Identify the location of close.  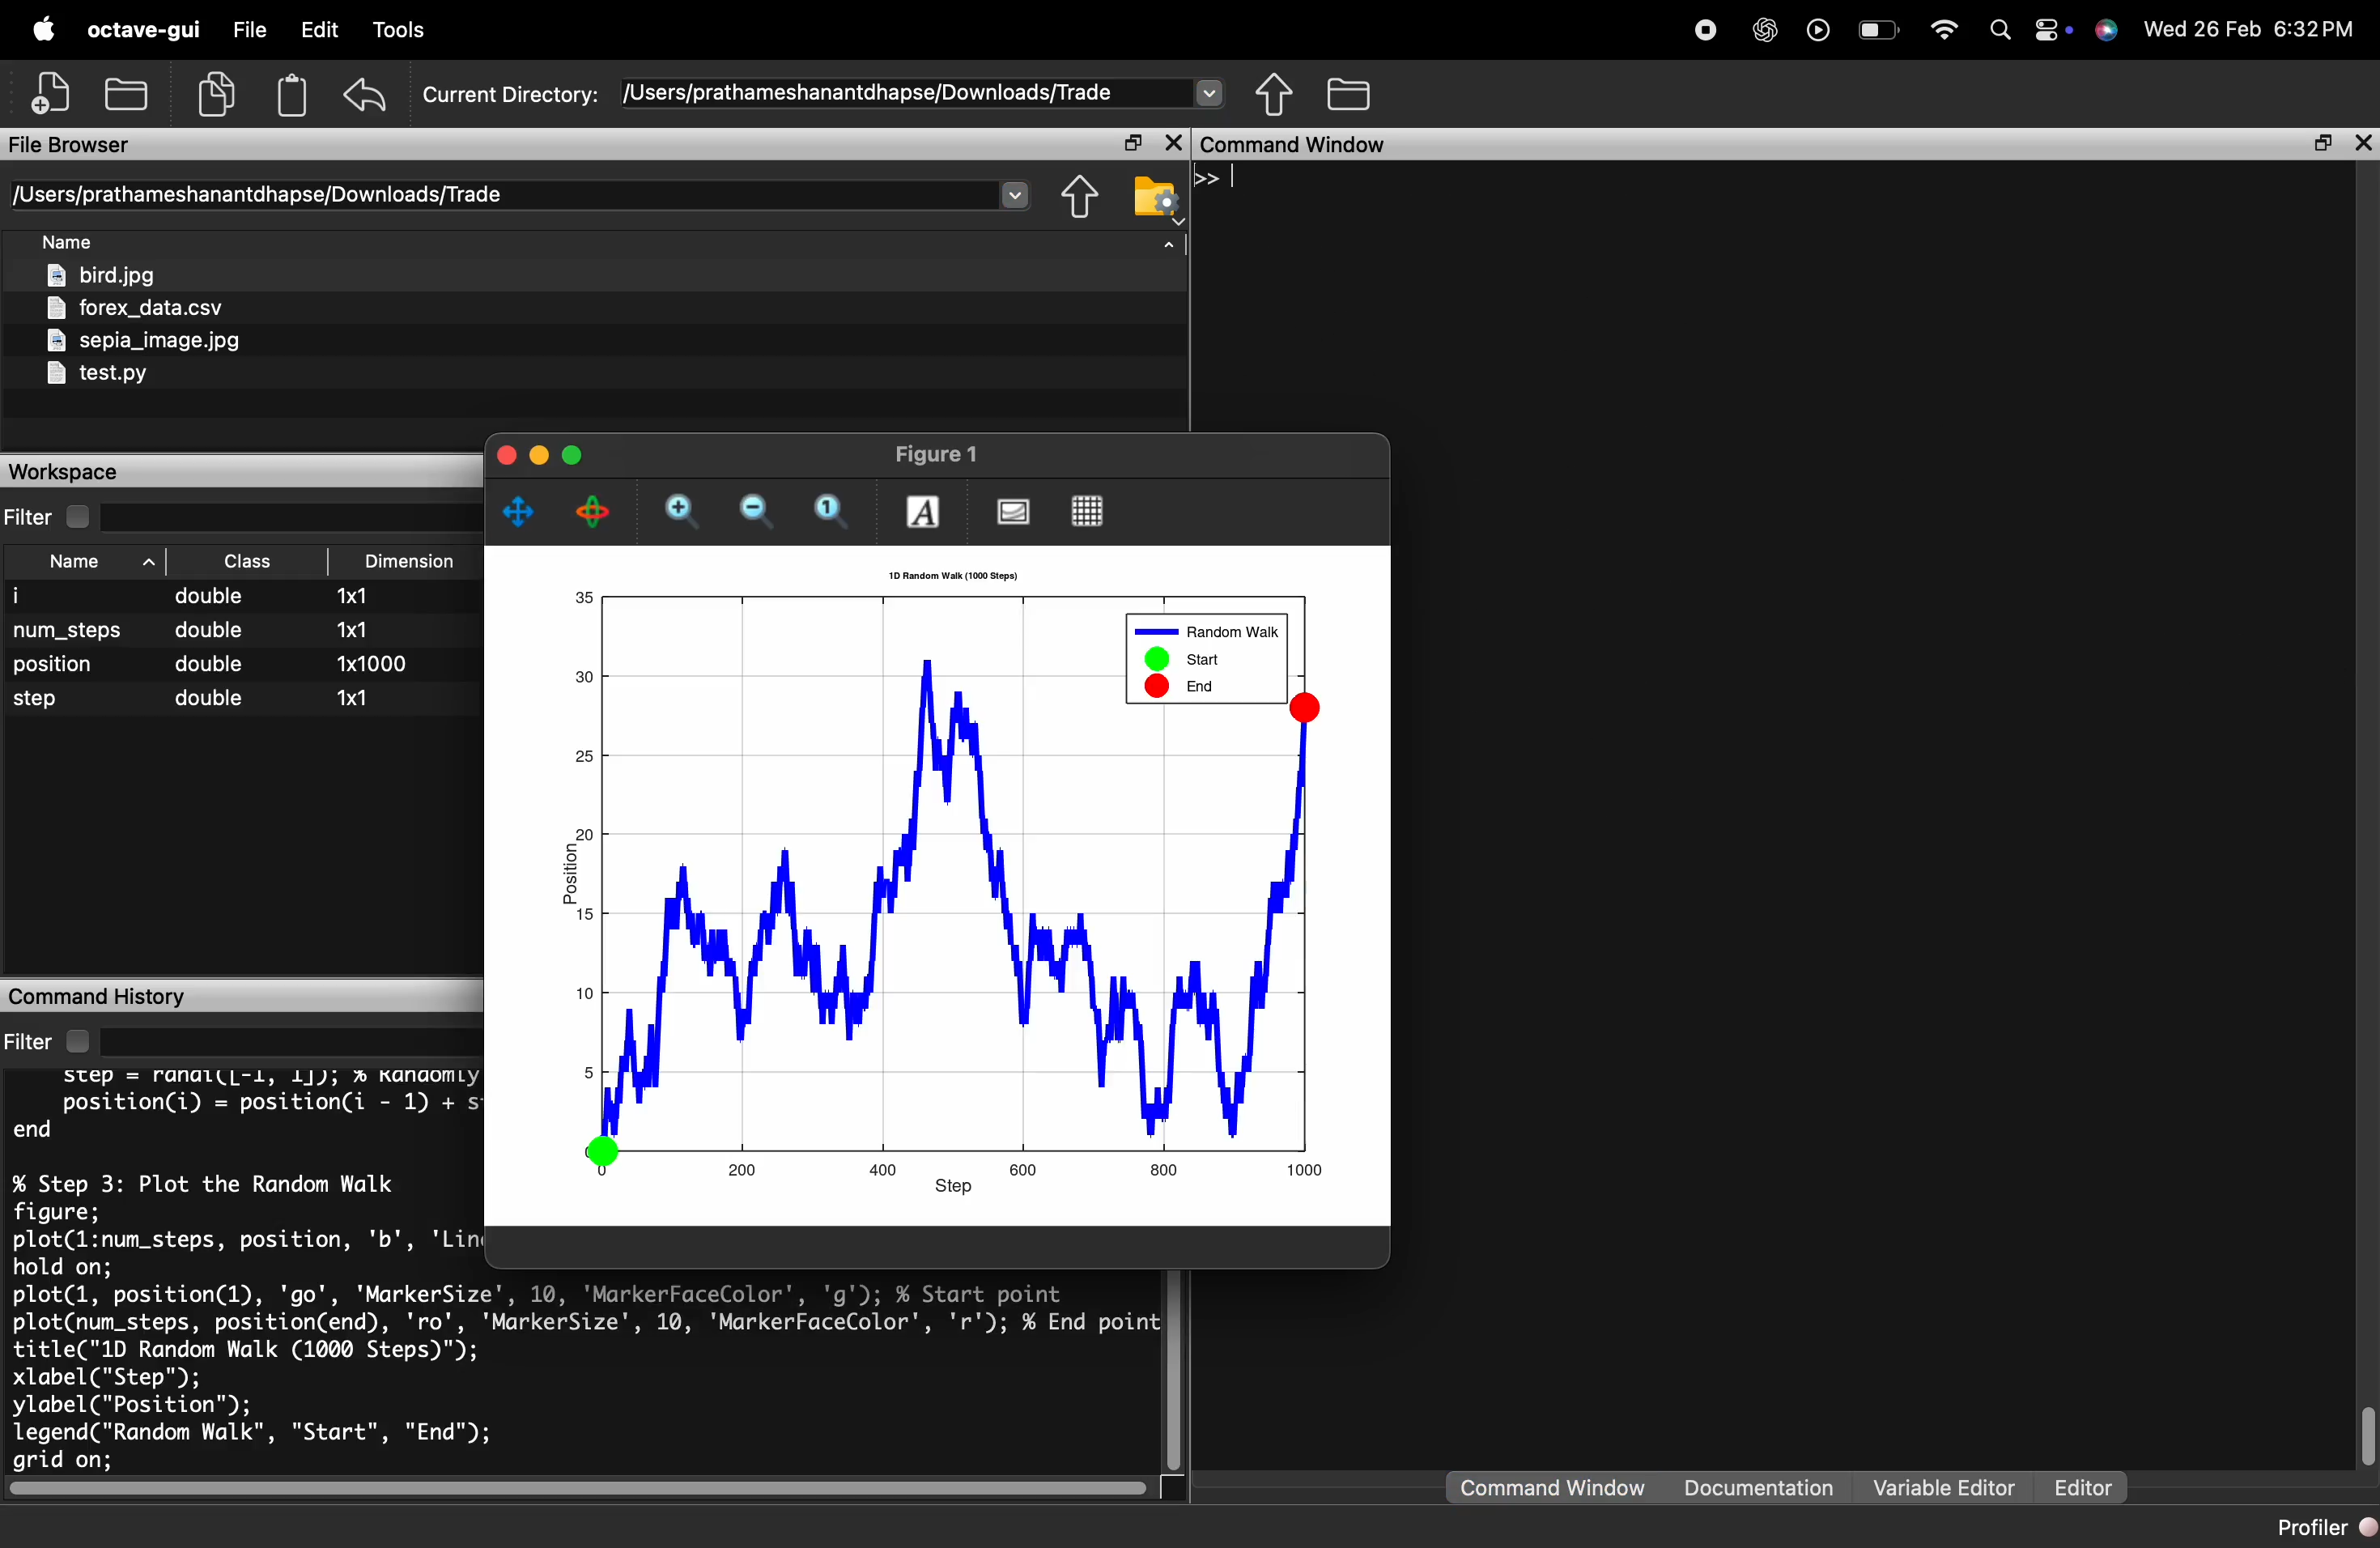
(1172, 143).